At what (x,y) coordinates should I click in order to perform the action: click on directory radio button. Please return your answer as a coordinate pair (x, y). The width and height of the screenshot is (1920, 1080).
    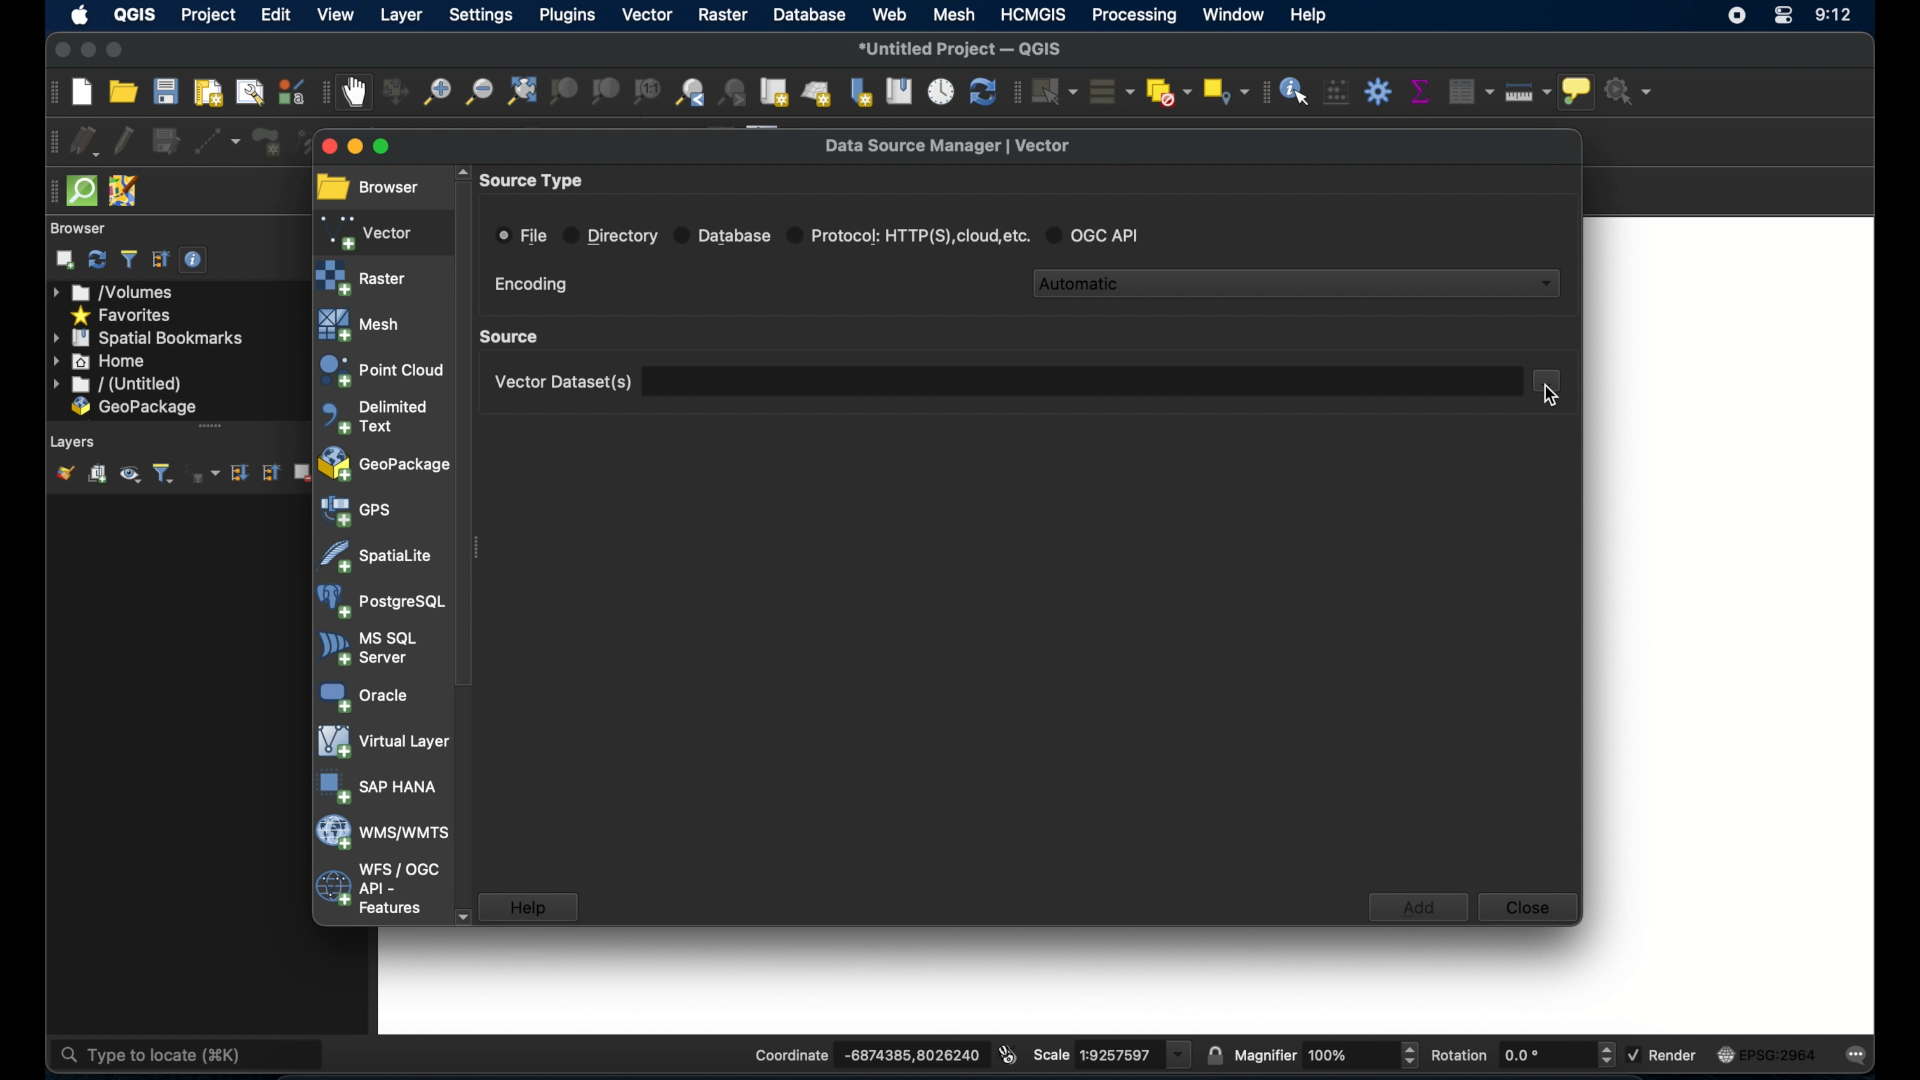
    Looking at the image, I should click on (611, 236).